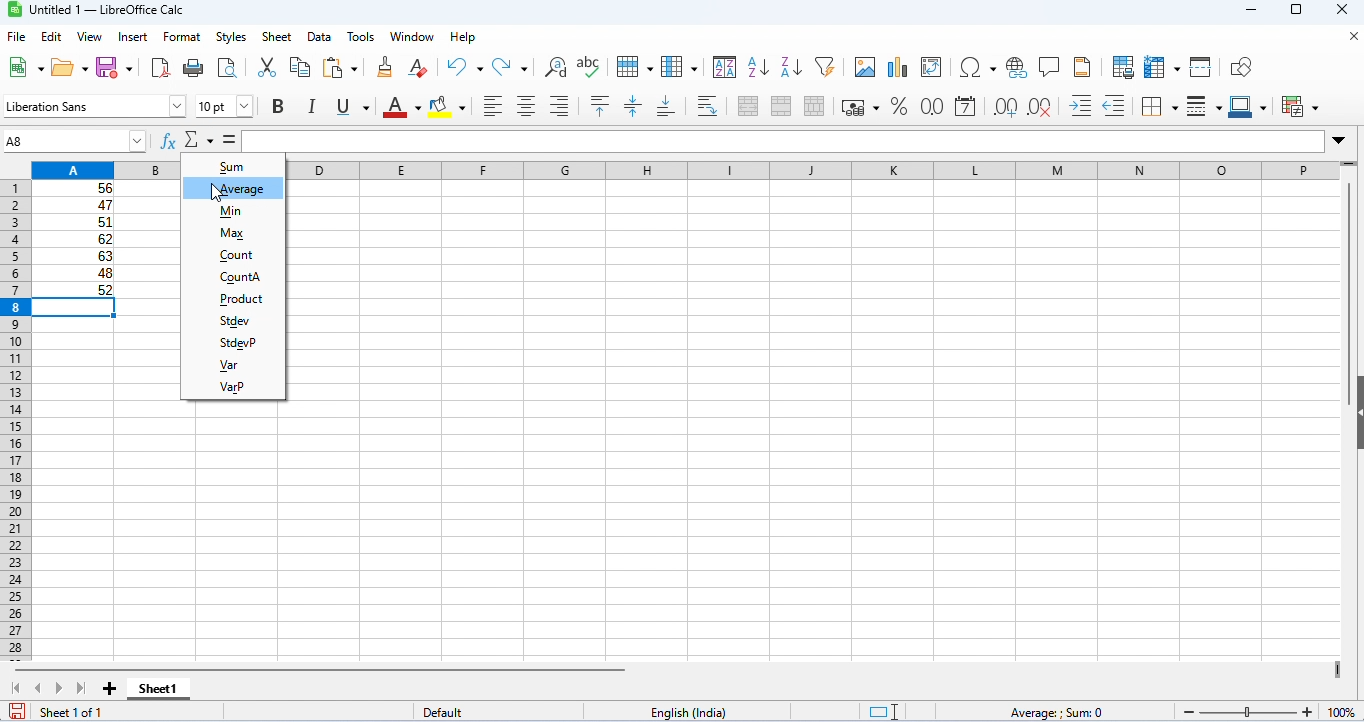 The image size is (1364, 722). Describe the element at coordinates (556, 67) in the screenshot. I see `find and replace` at that location.